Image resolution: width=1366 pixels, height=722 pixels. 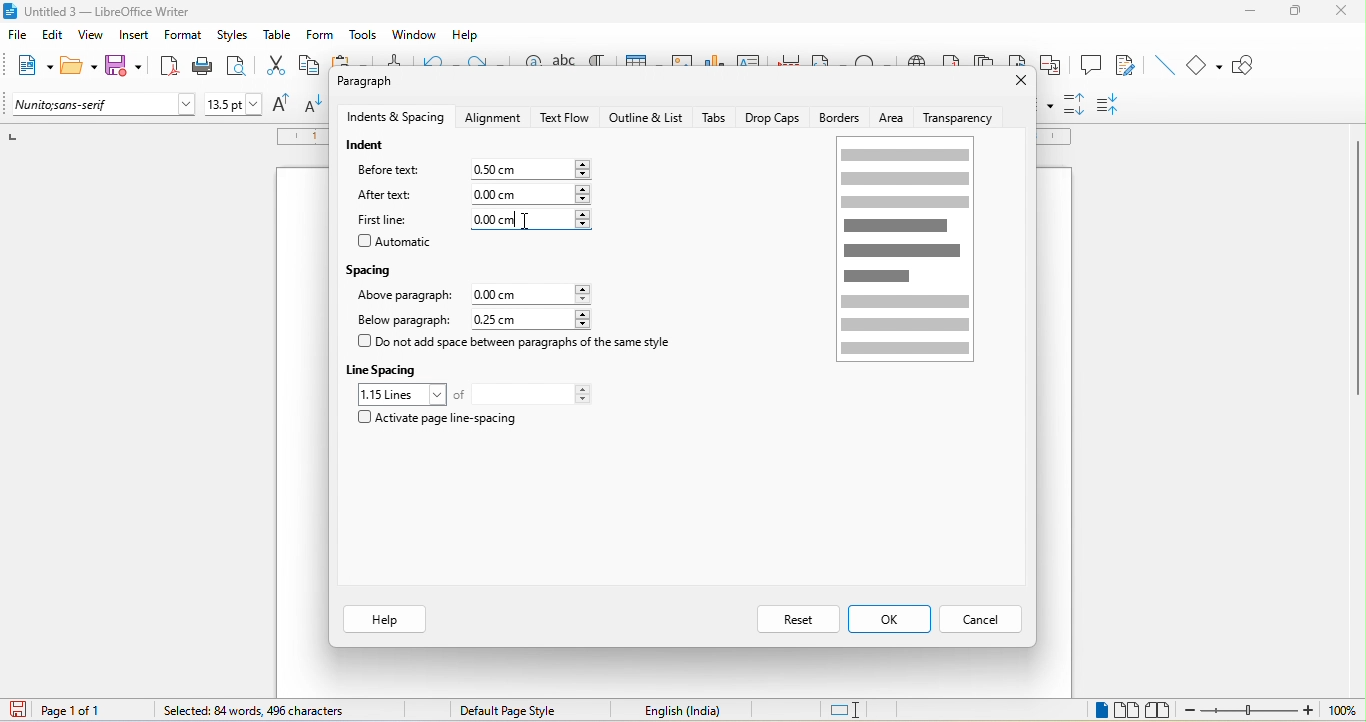 I want to click on format, so click(x=183, y=37).